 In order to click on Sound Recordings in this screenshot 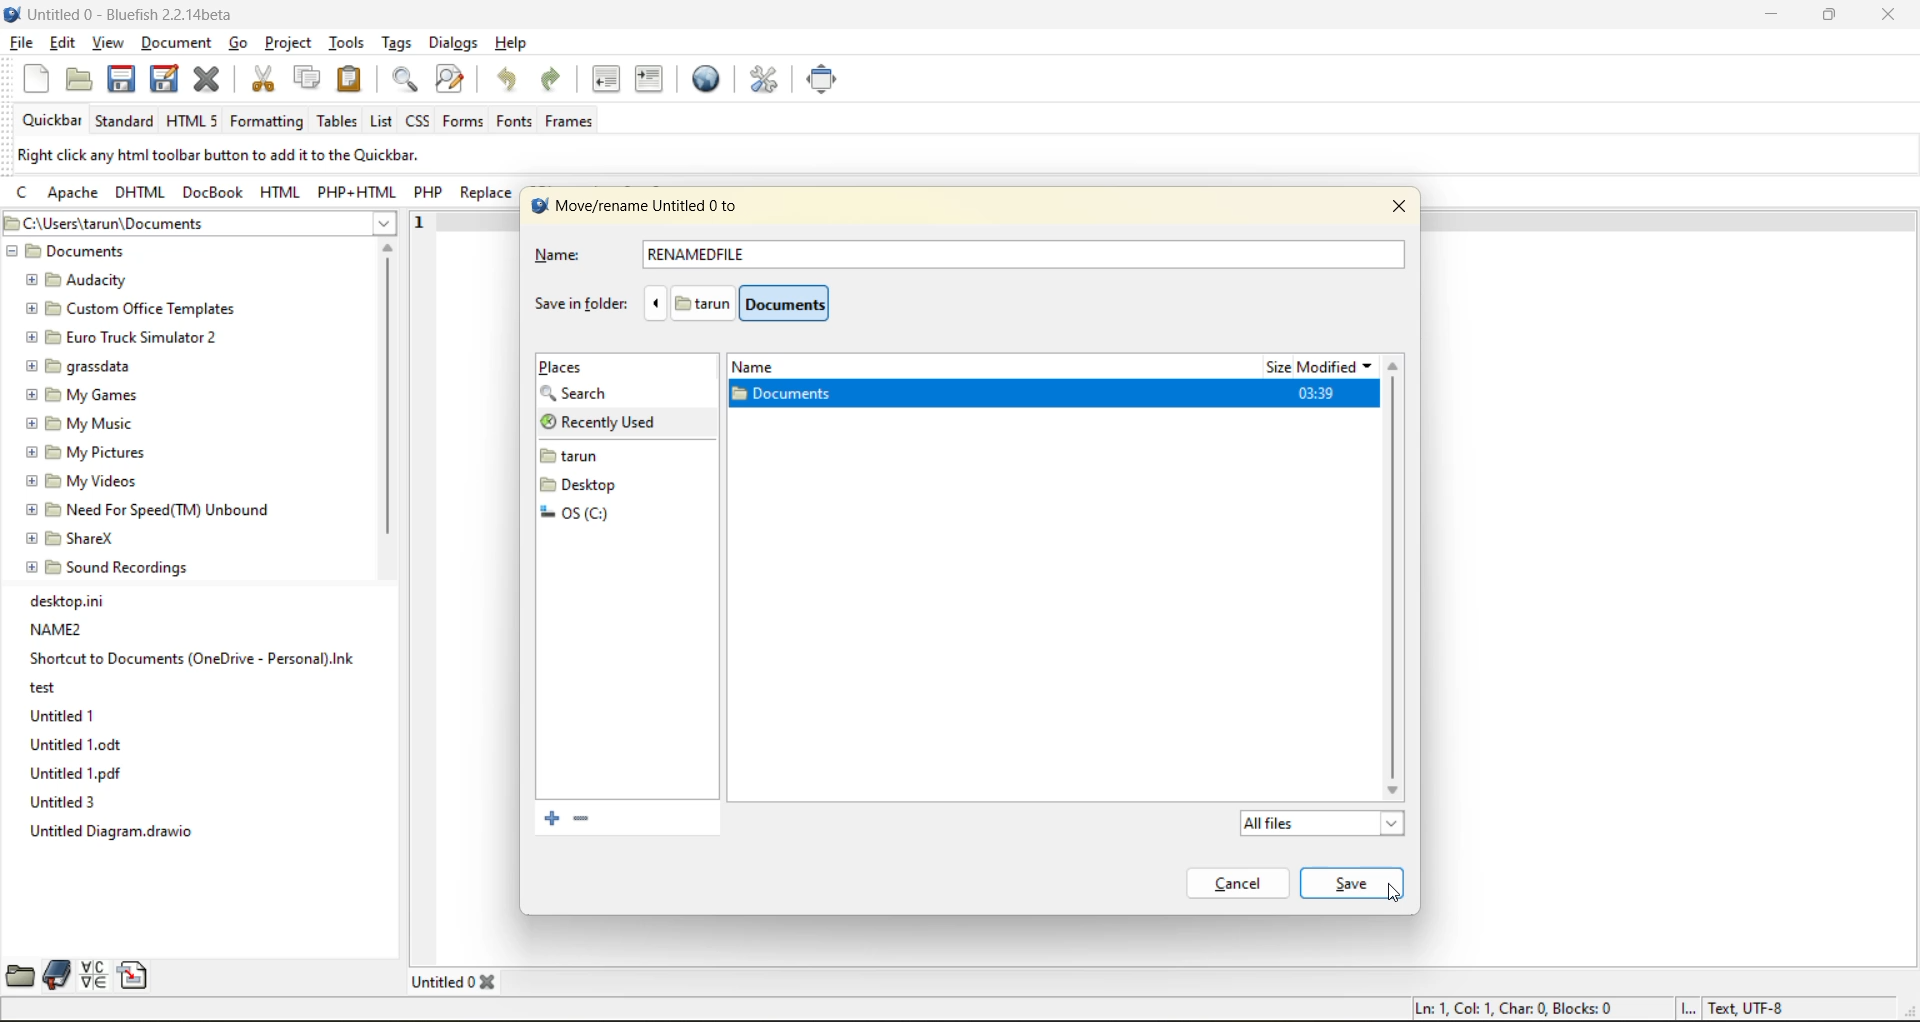, I will do `click(106, 566)`.